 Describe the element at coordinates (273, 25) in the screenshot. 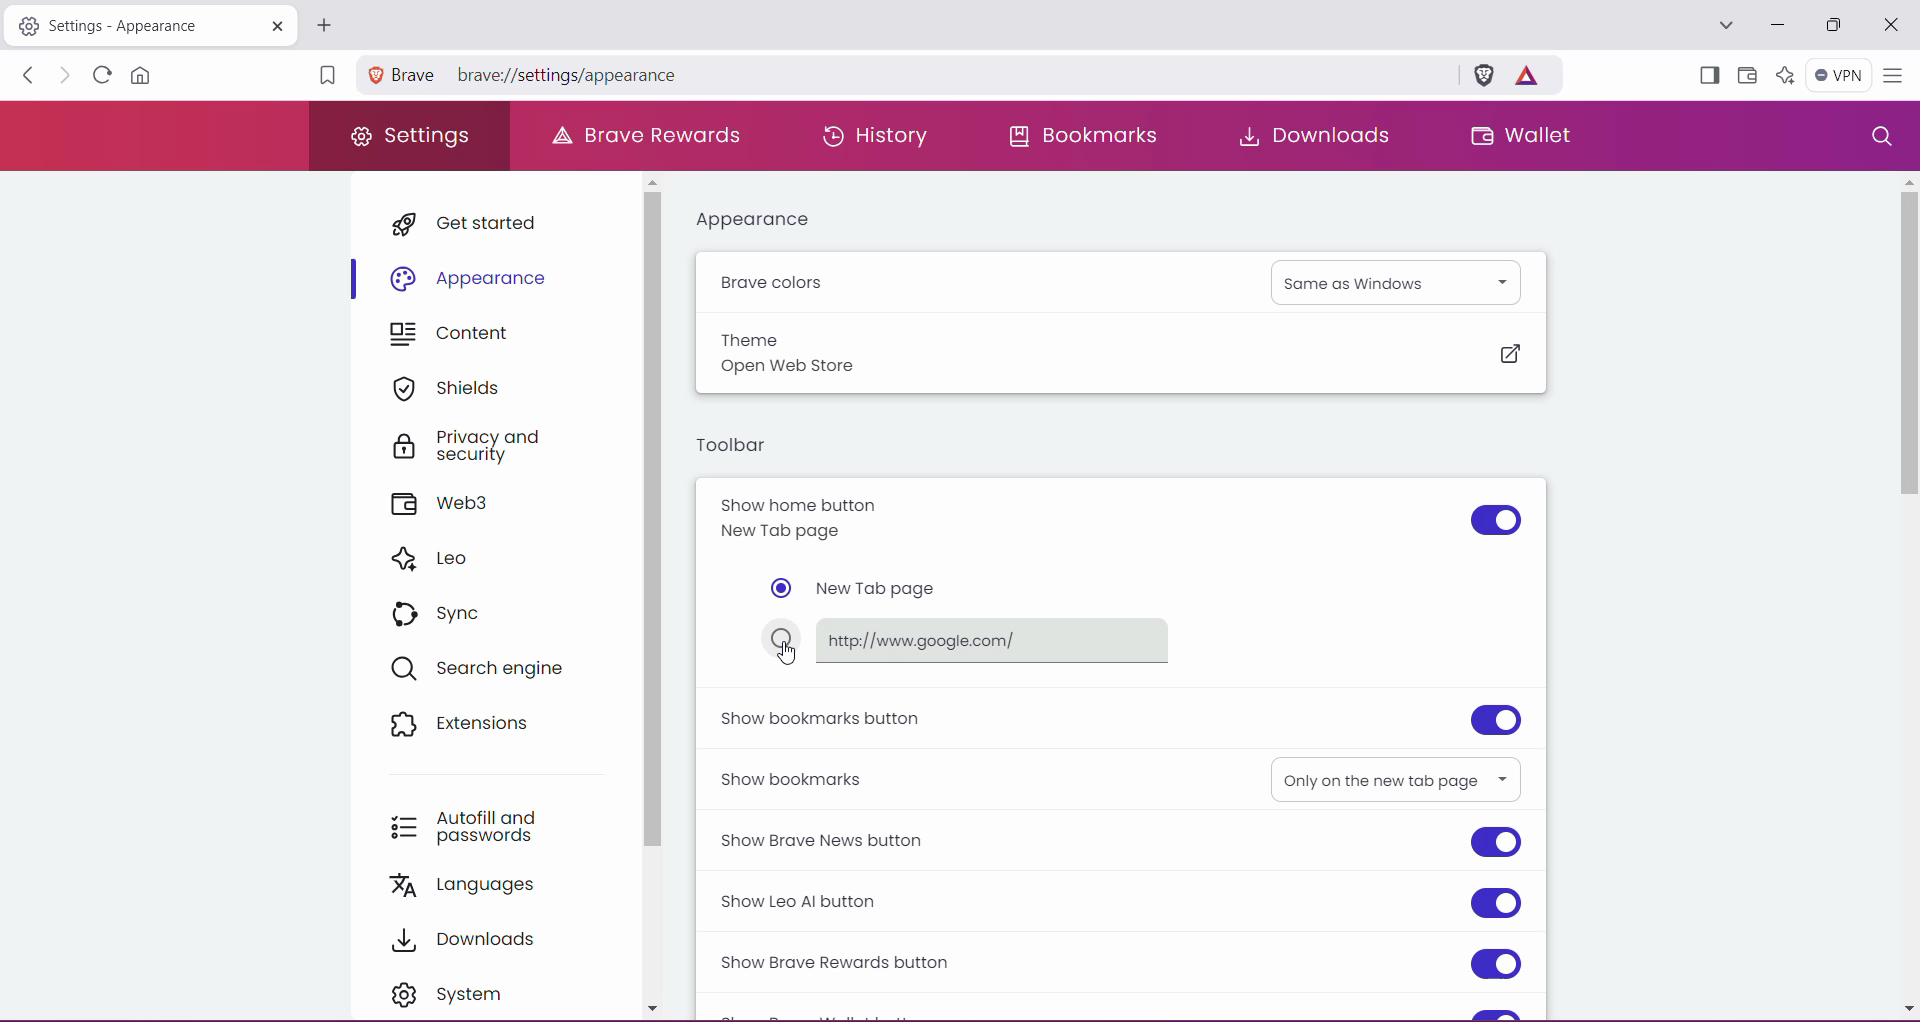

I see `Cose Tab` at that location.